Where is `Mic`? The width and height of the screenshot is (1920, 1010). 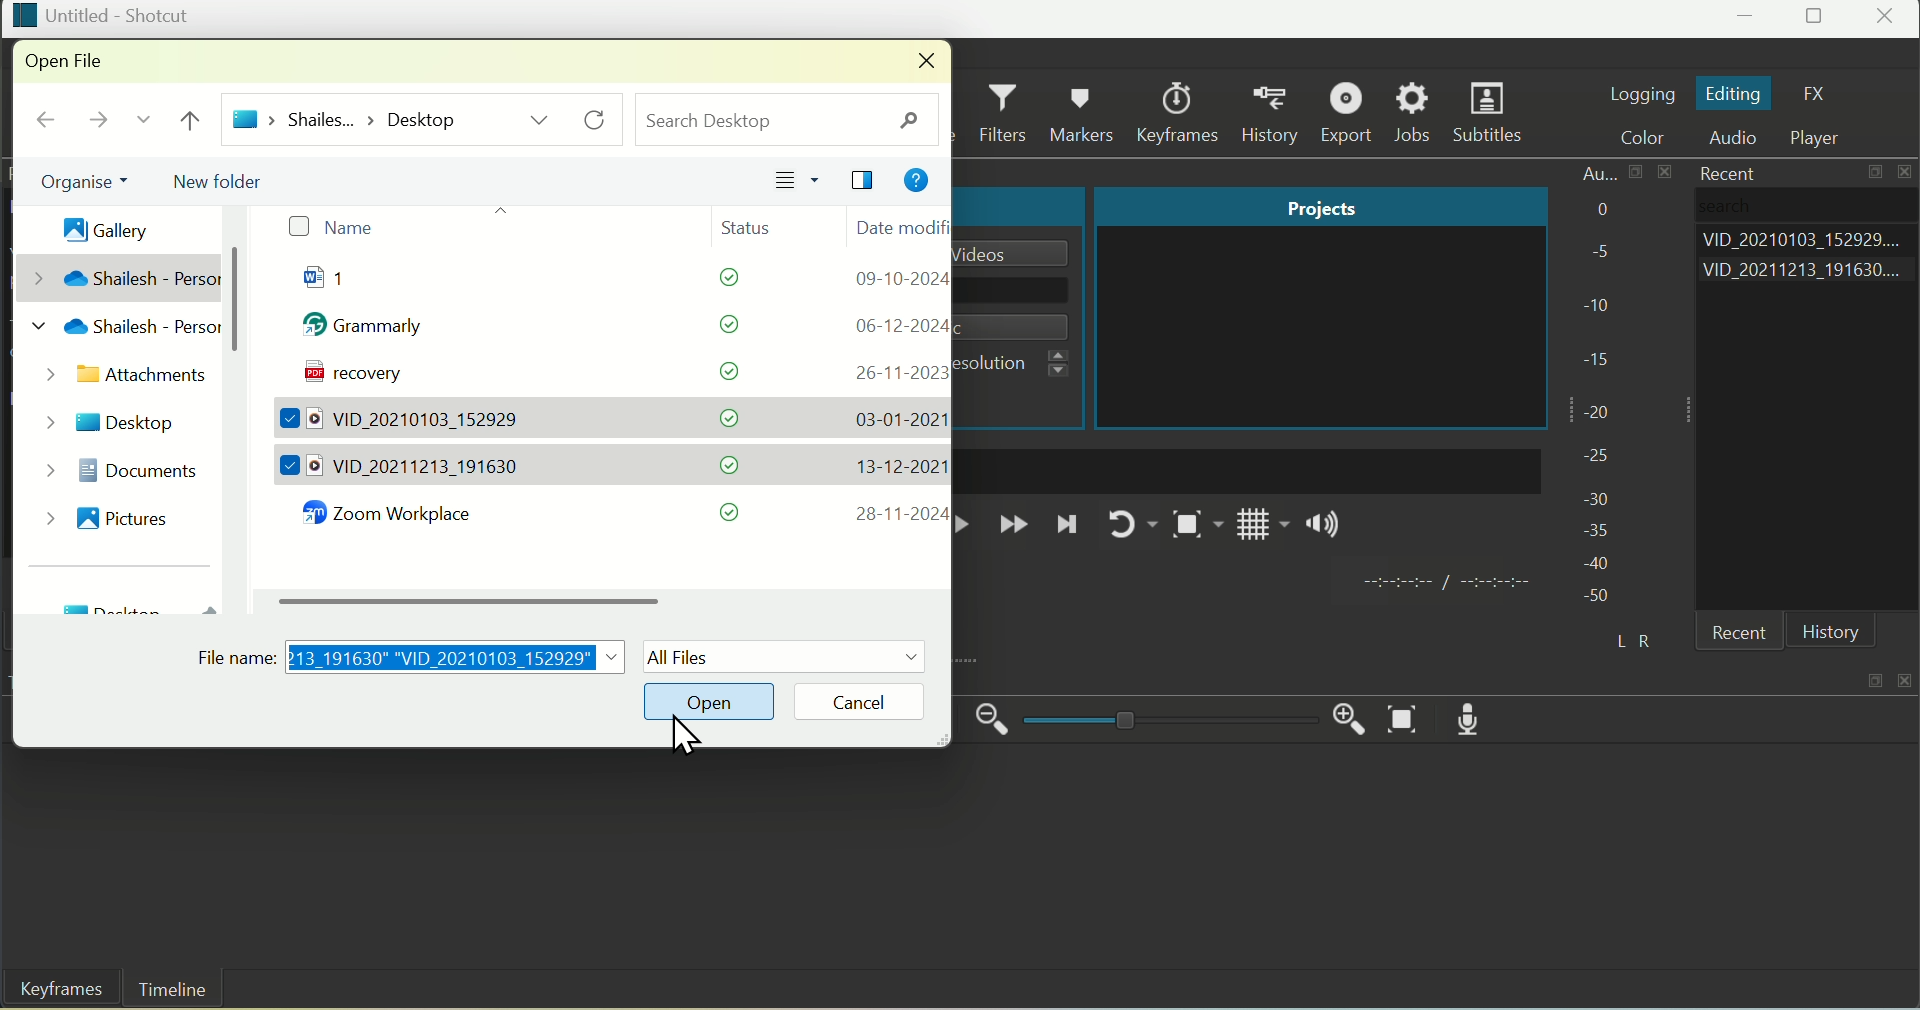 Mic is located at coordinates (1477, 718).